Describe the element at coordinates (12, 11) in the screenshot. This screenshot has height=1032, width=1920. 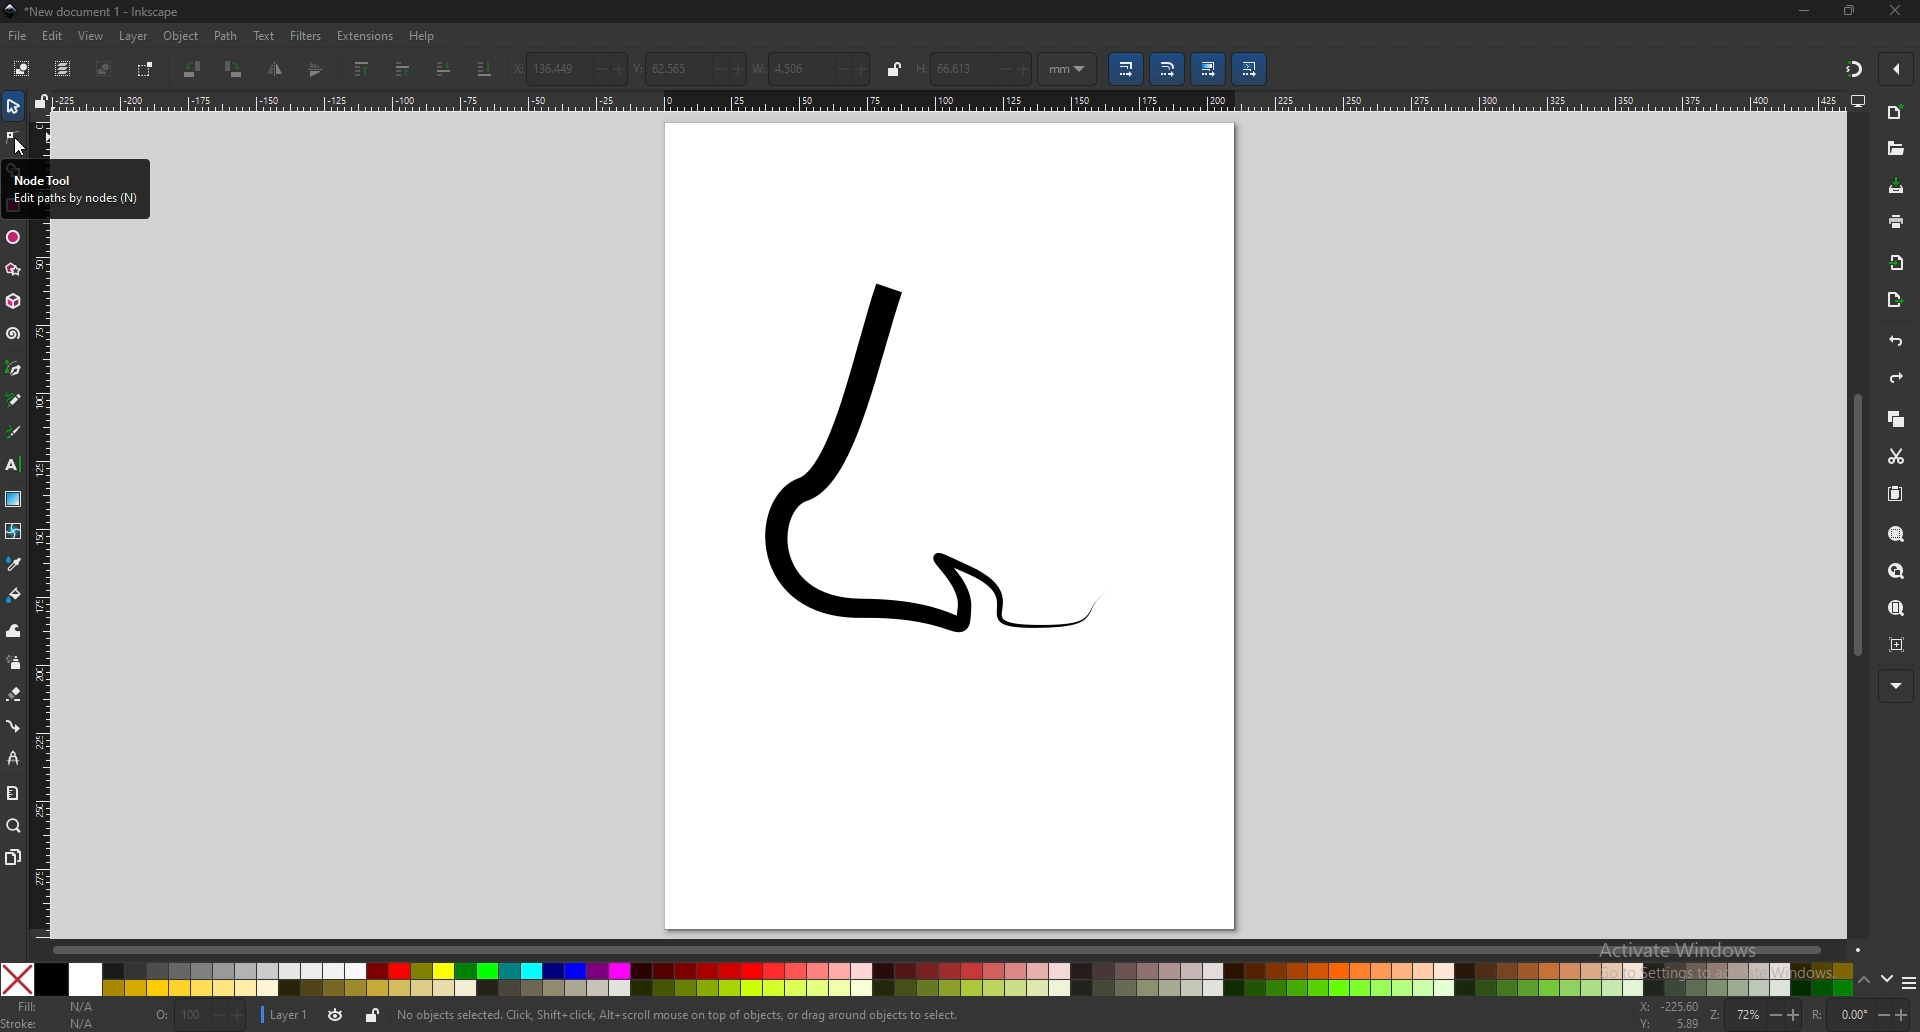
I see `logo` at that location.